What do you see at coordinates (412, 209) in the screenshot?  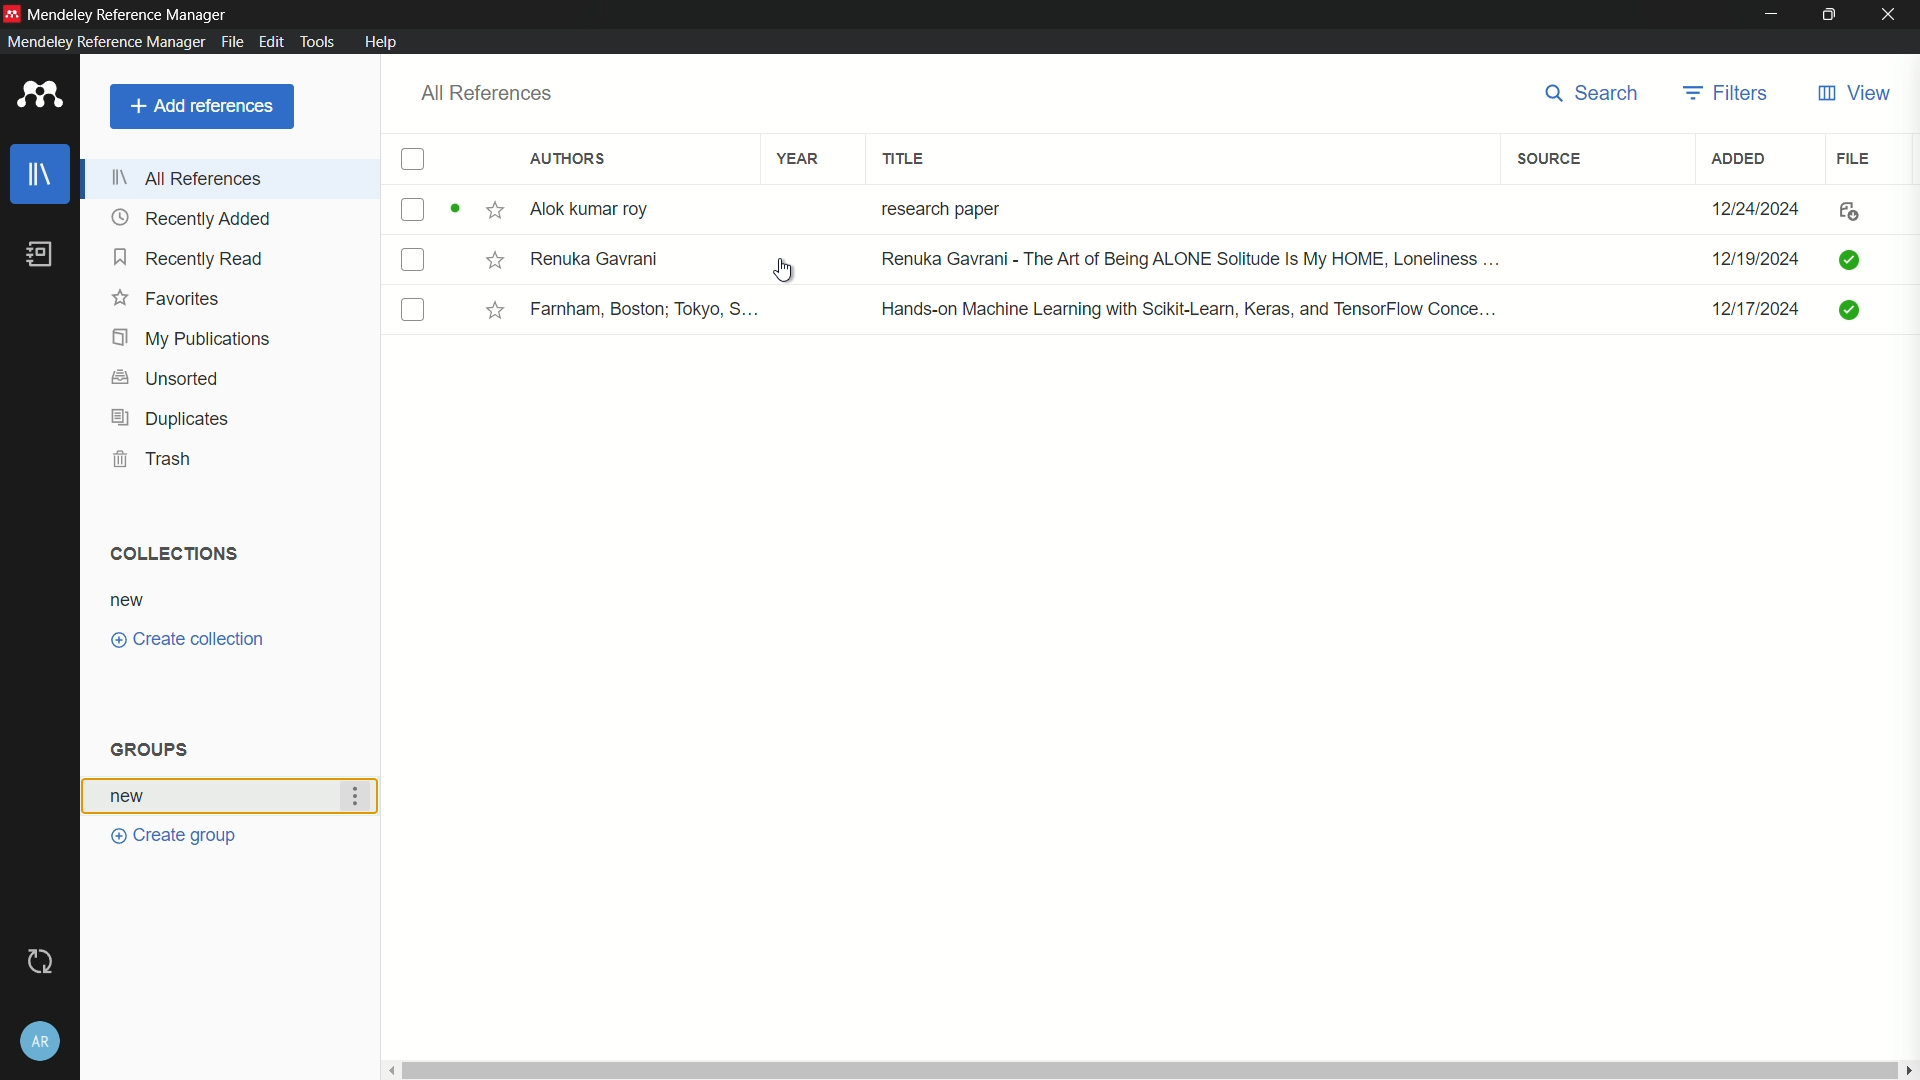 I see `book-1` at bounding box center [412, 209].